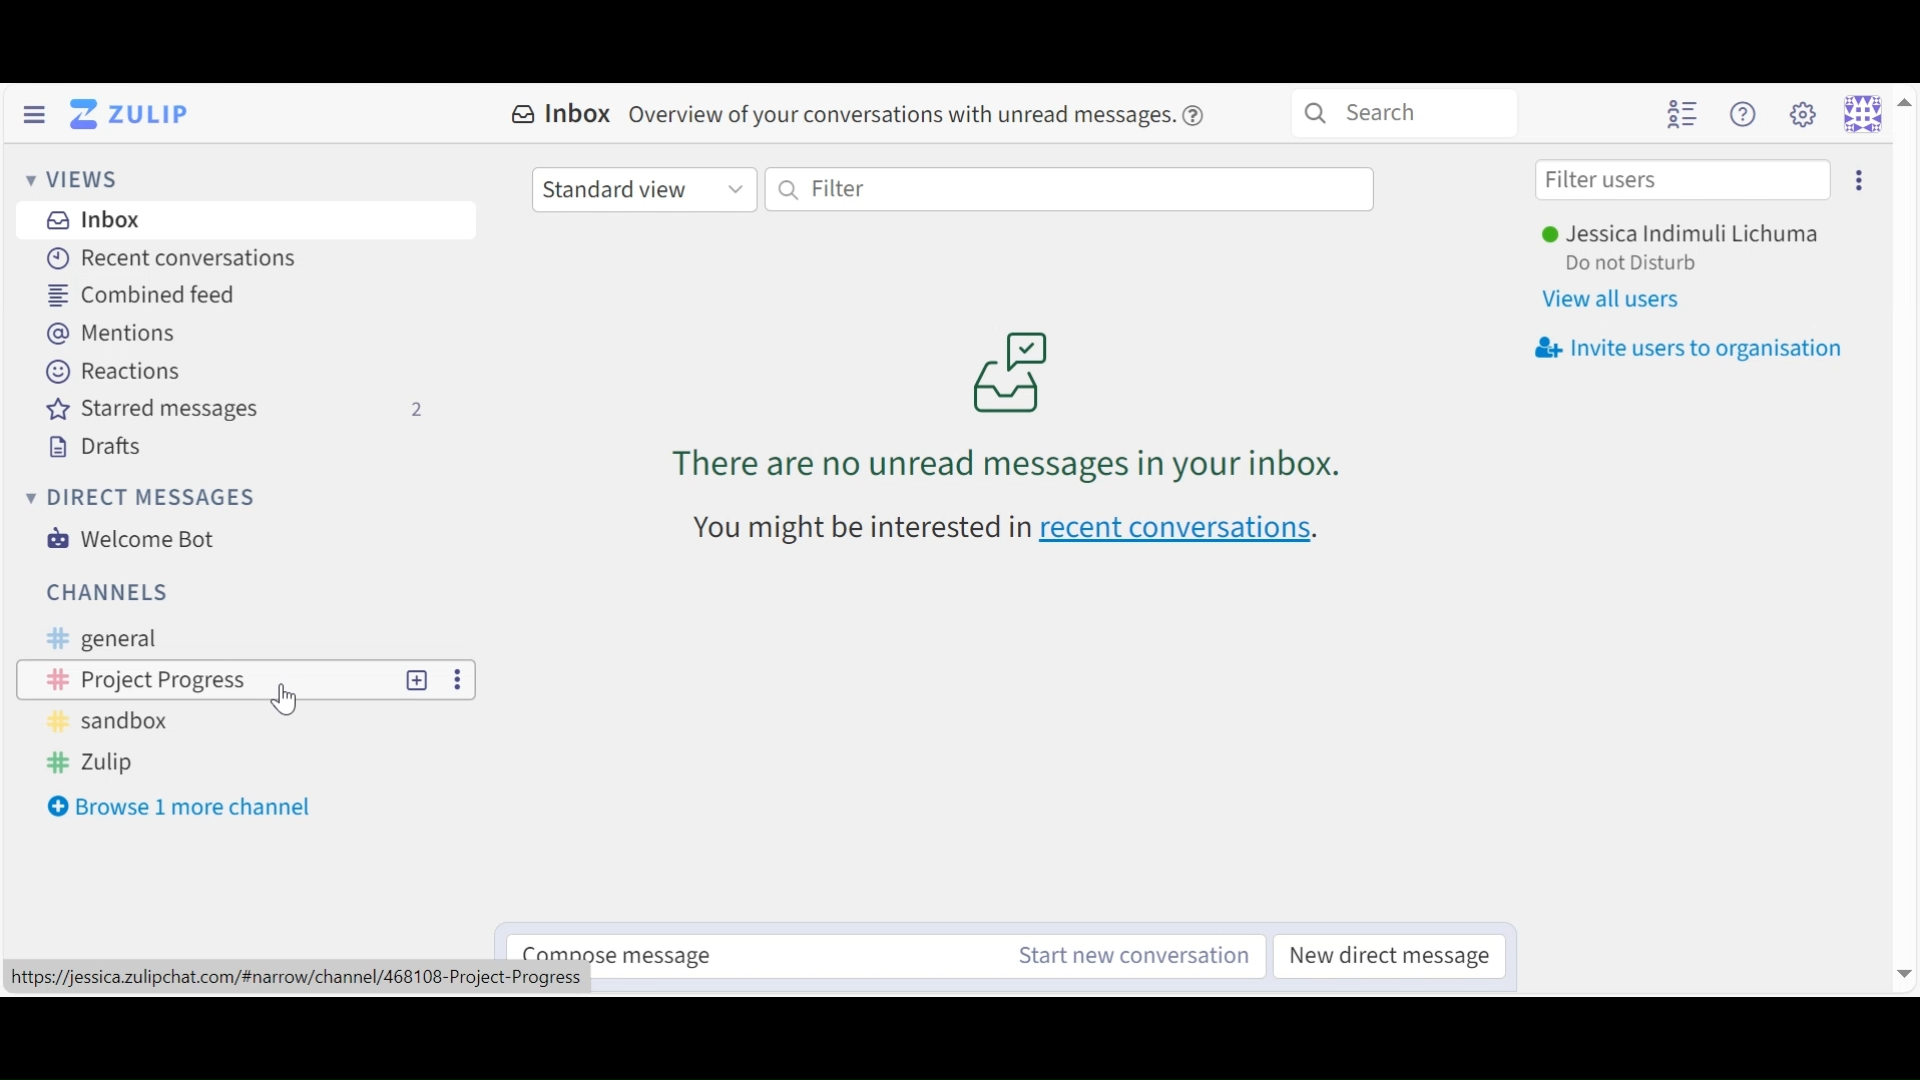  Describe the element at coordinates (117, 595) in the screenshot. I see `Channels` at that location.